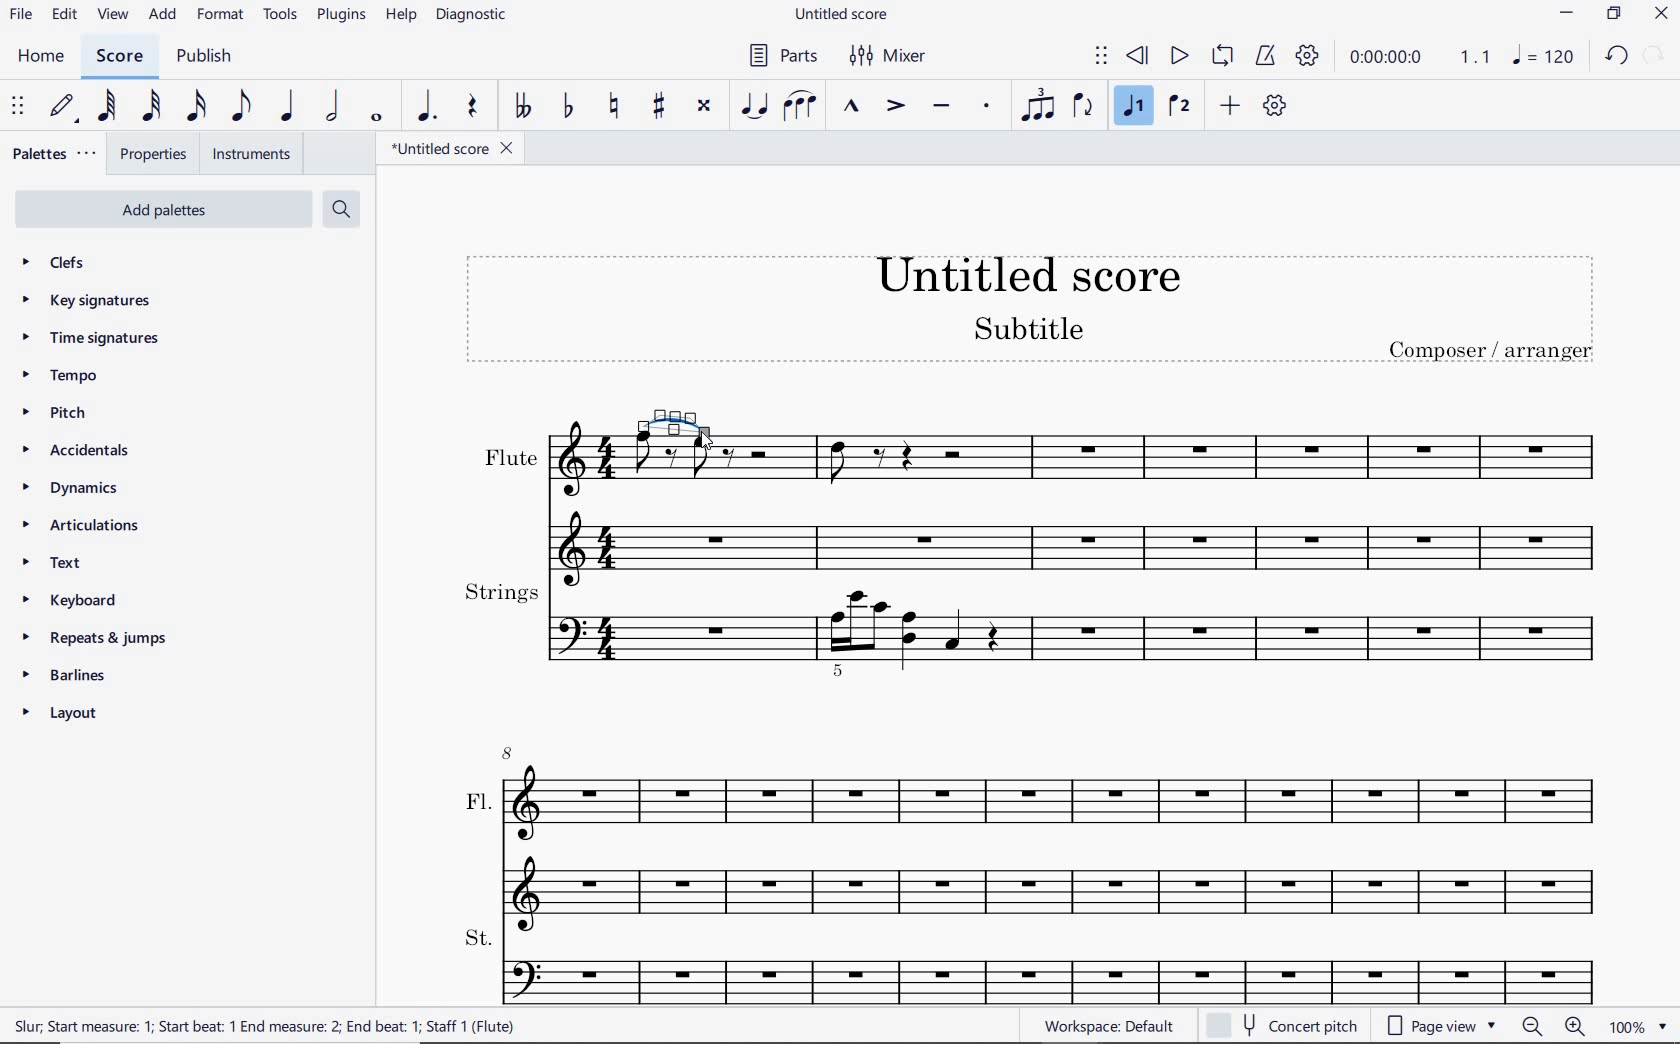 This screenshot has height=1044, width=1680. What do you see at coordinates (63, 414) in the screenshot?
I see `pitch` at bounding box center [63, 414].